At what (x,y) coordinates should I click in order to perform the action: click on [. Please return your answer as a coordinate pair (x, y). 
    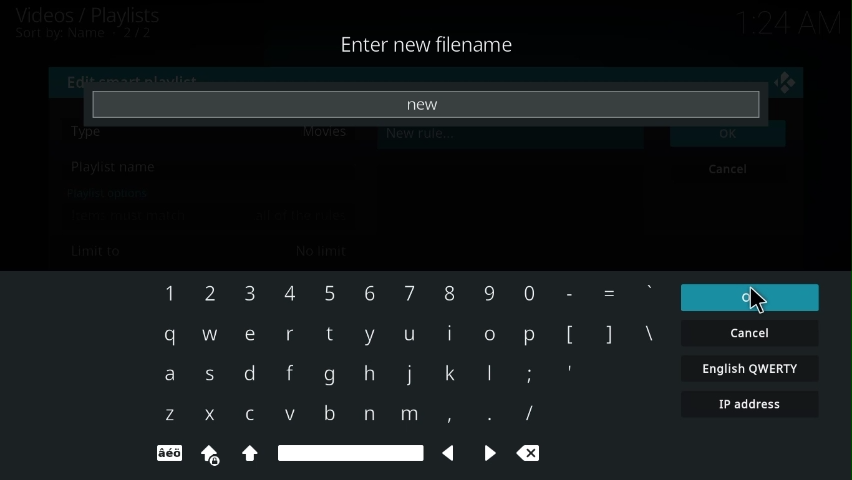
    Looking at the image, I should click on (568, 336).